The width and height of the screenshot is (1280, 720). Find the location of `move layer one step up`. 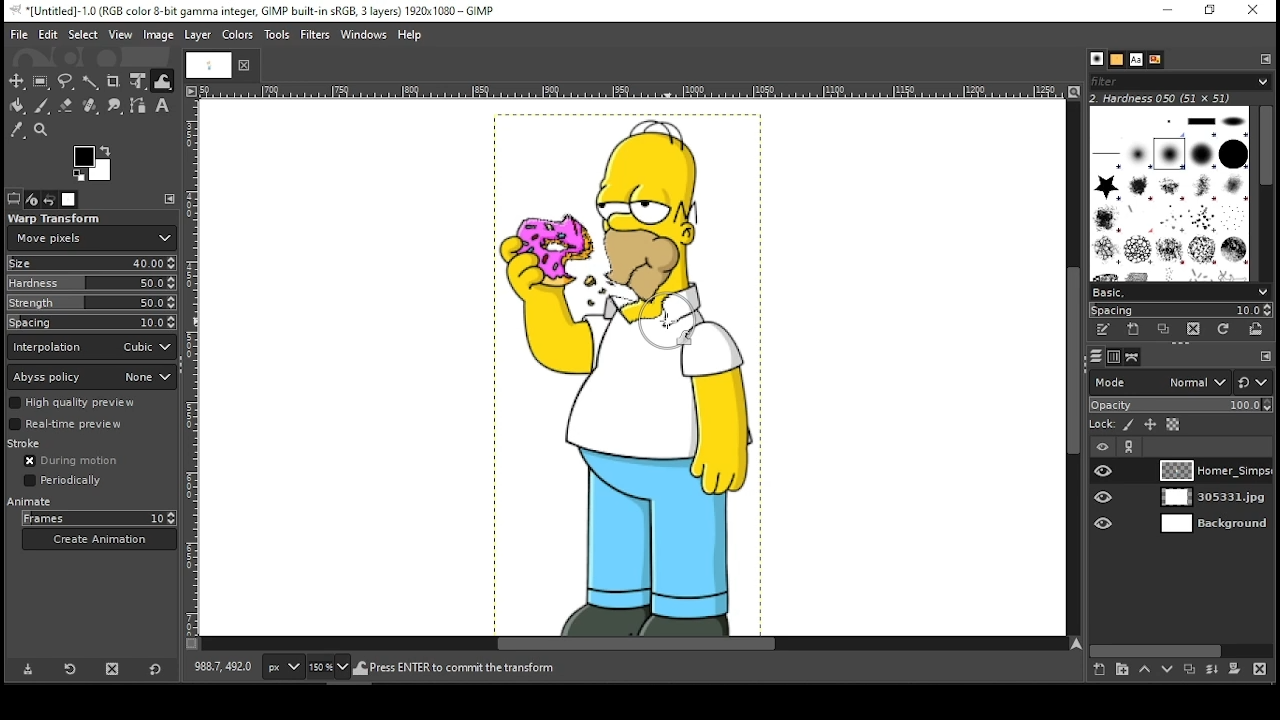

move layer one step up is located at coordinates (1146, 672).